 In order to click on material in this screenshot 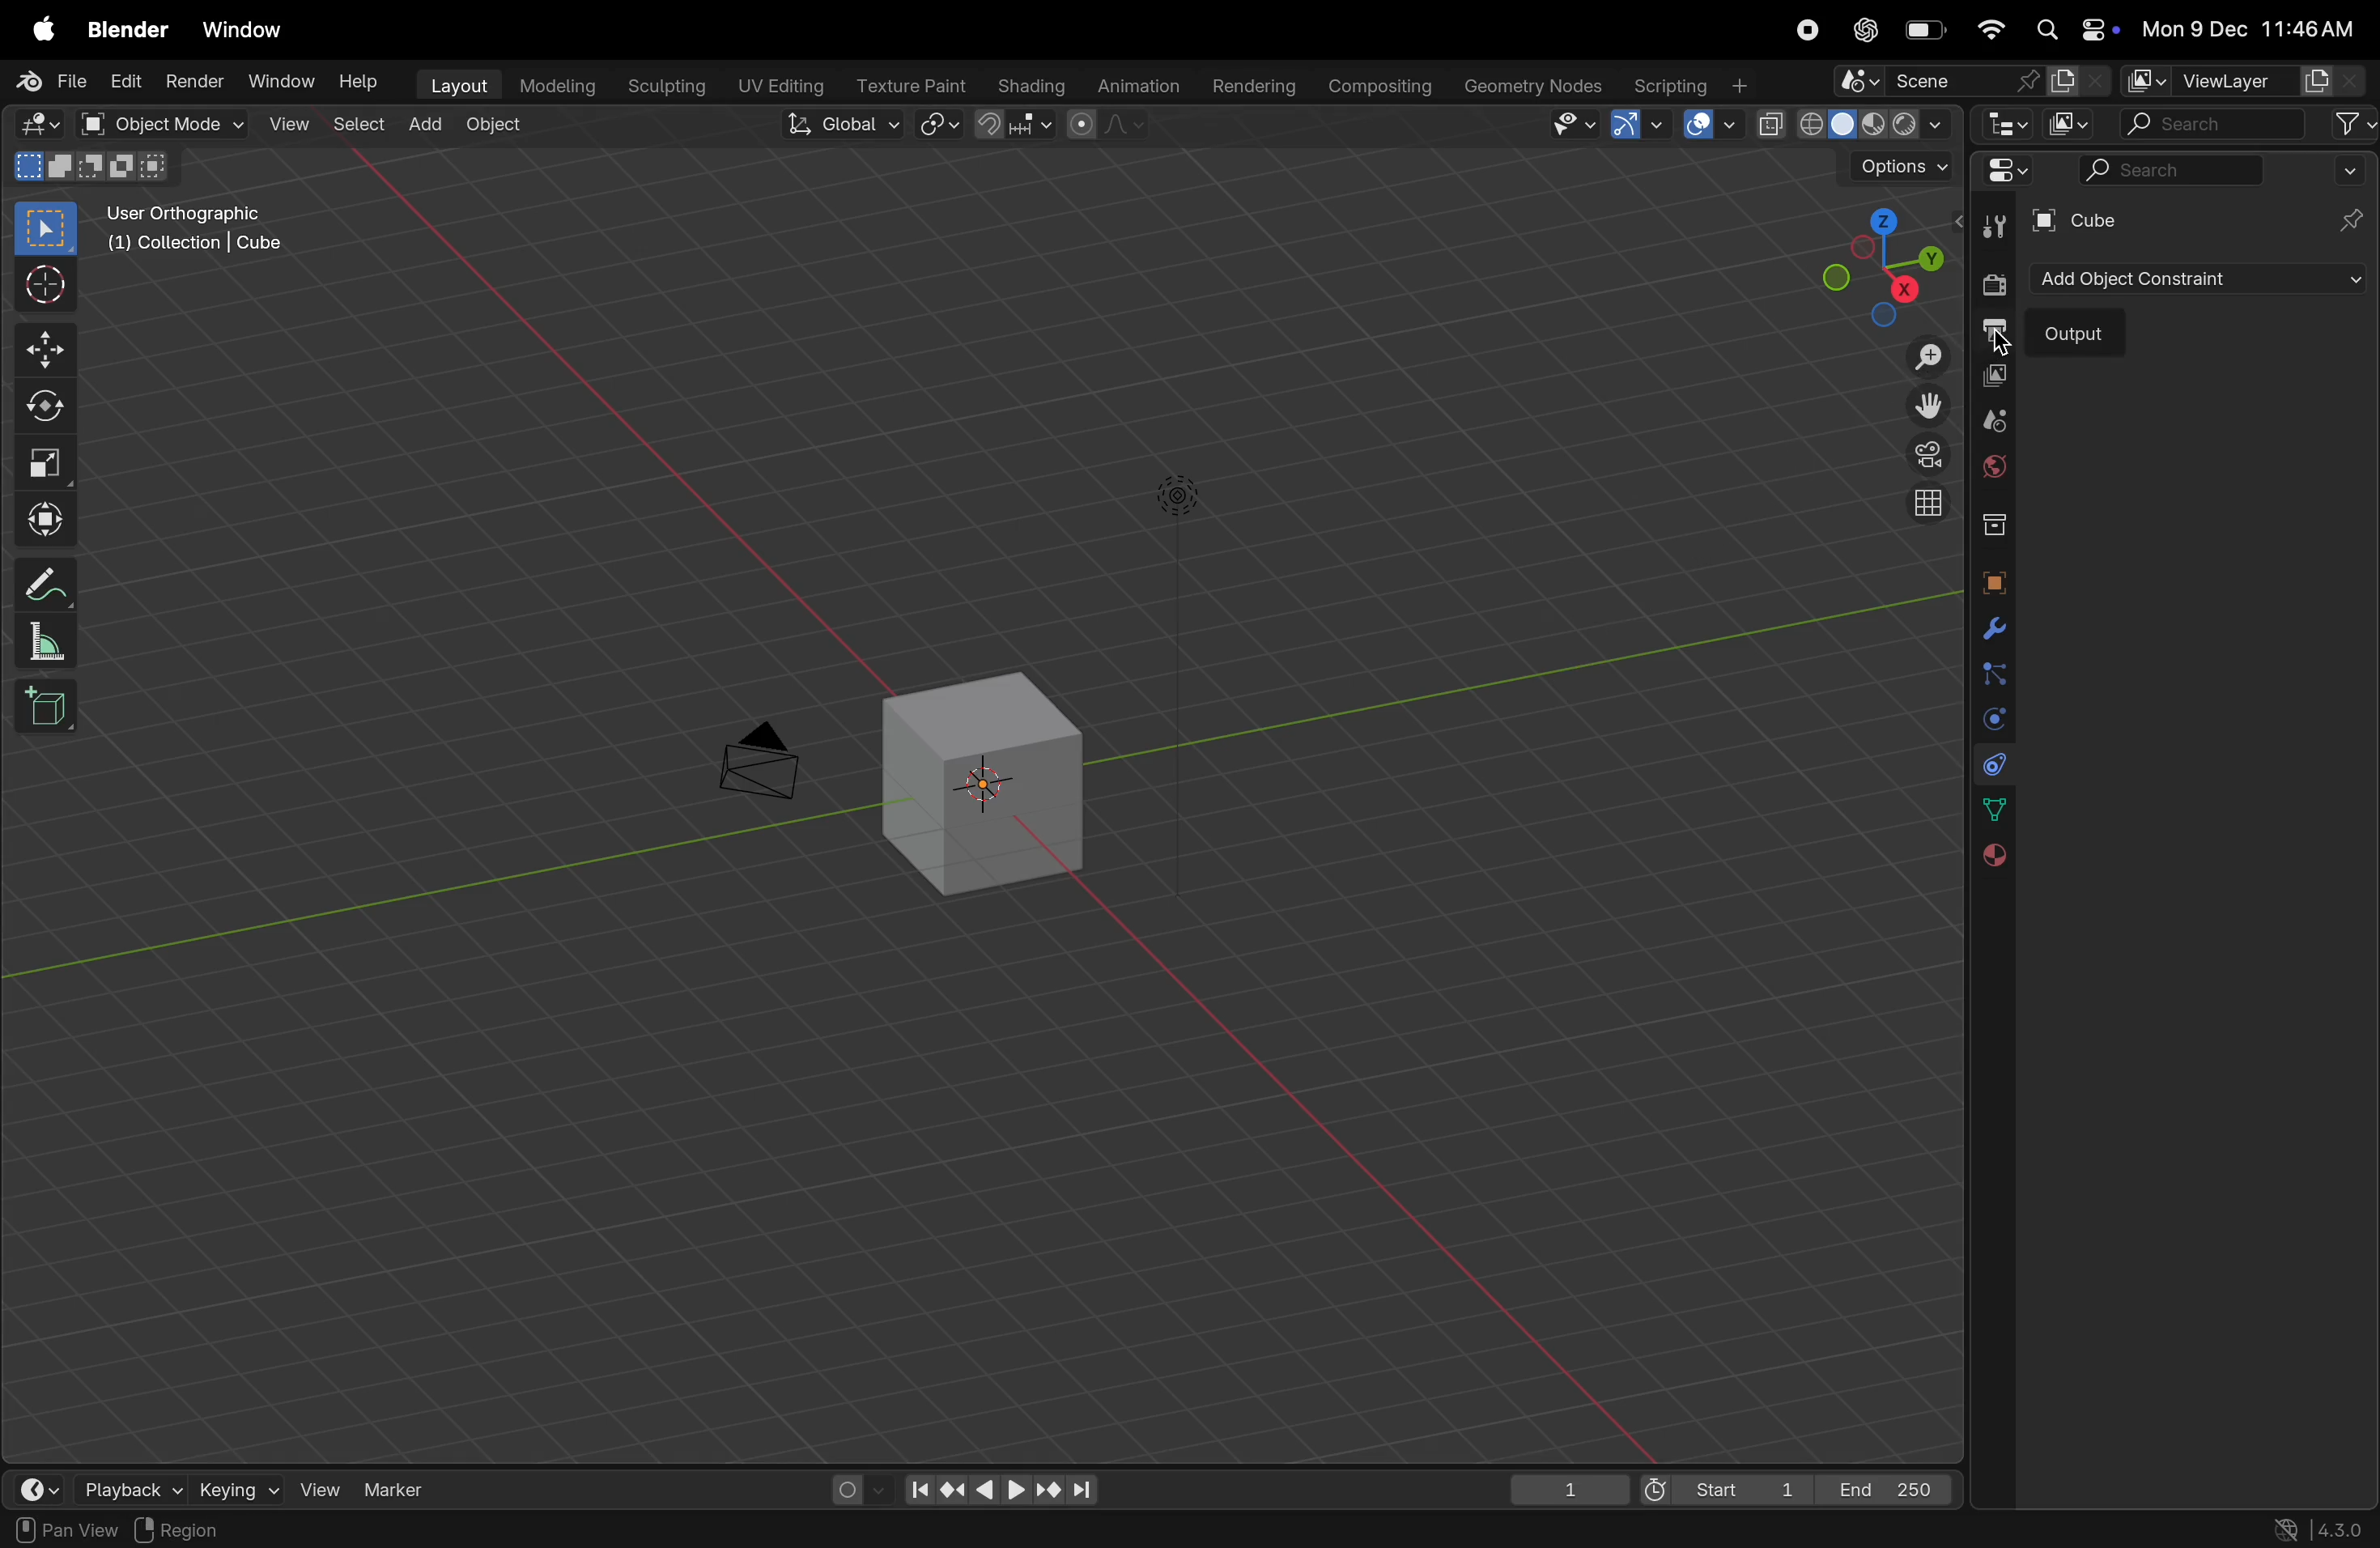, I will do `click(1988, 855)`.